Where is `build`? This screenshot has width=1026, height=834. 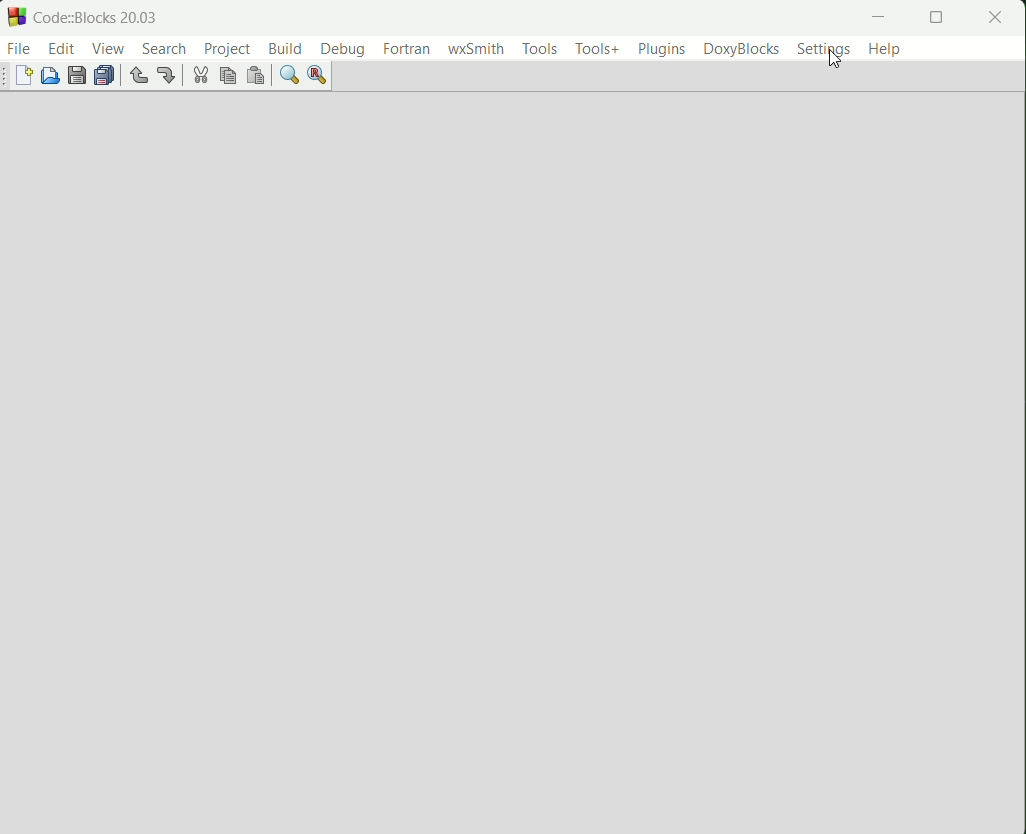 build is located at coordinates (286, 48).